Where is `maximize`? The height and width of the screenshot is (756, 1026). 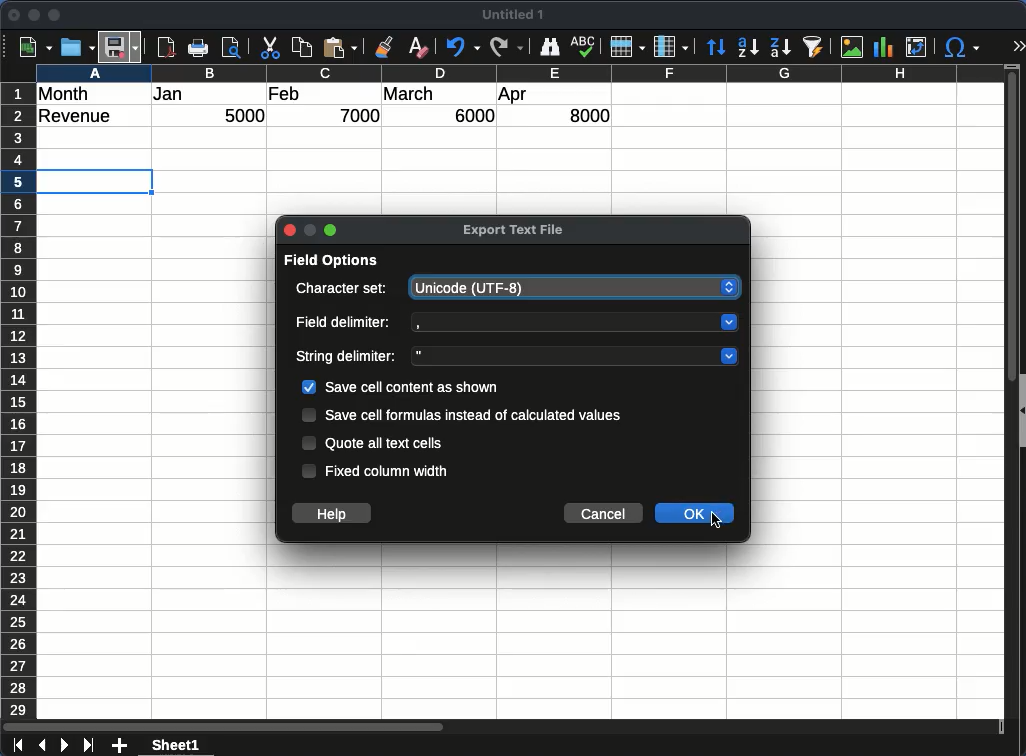 maximize is located at coordinates (56, 15).